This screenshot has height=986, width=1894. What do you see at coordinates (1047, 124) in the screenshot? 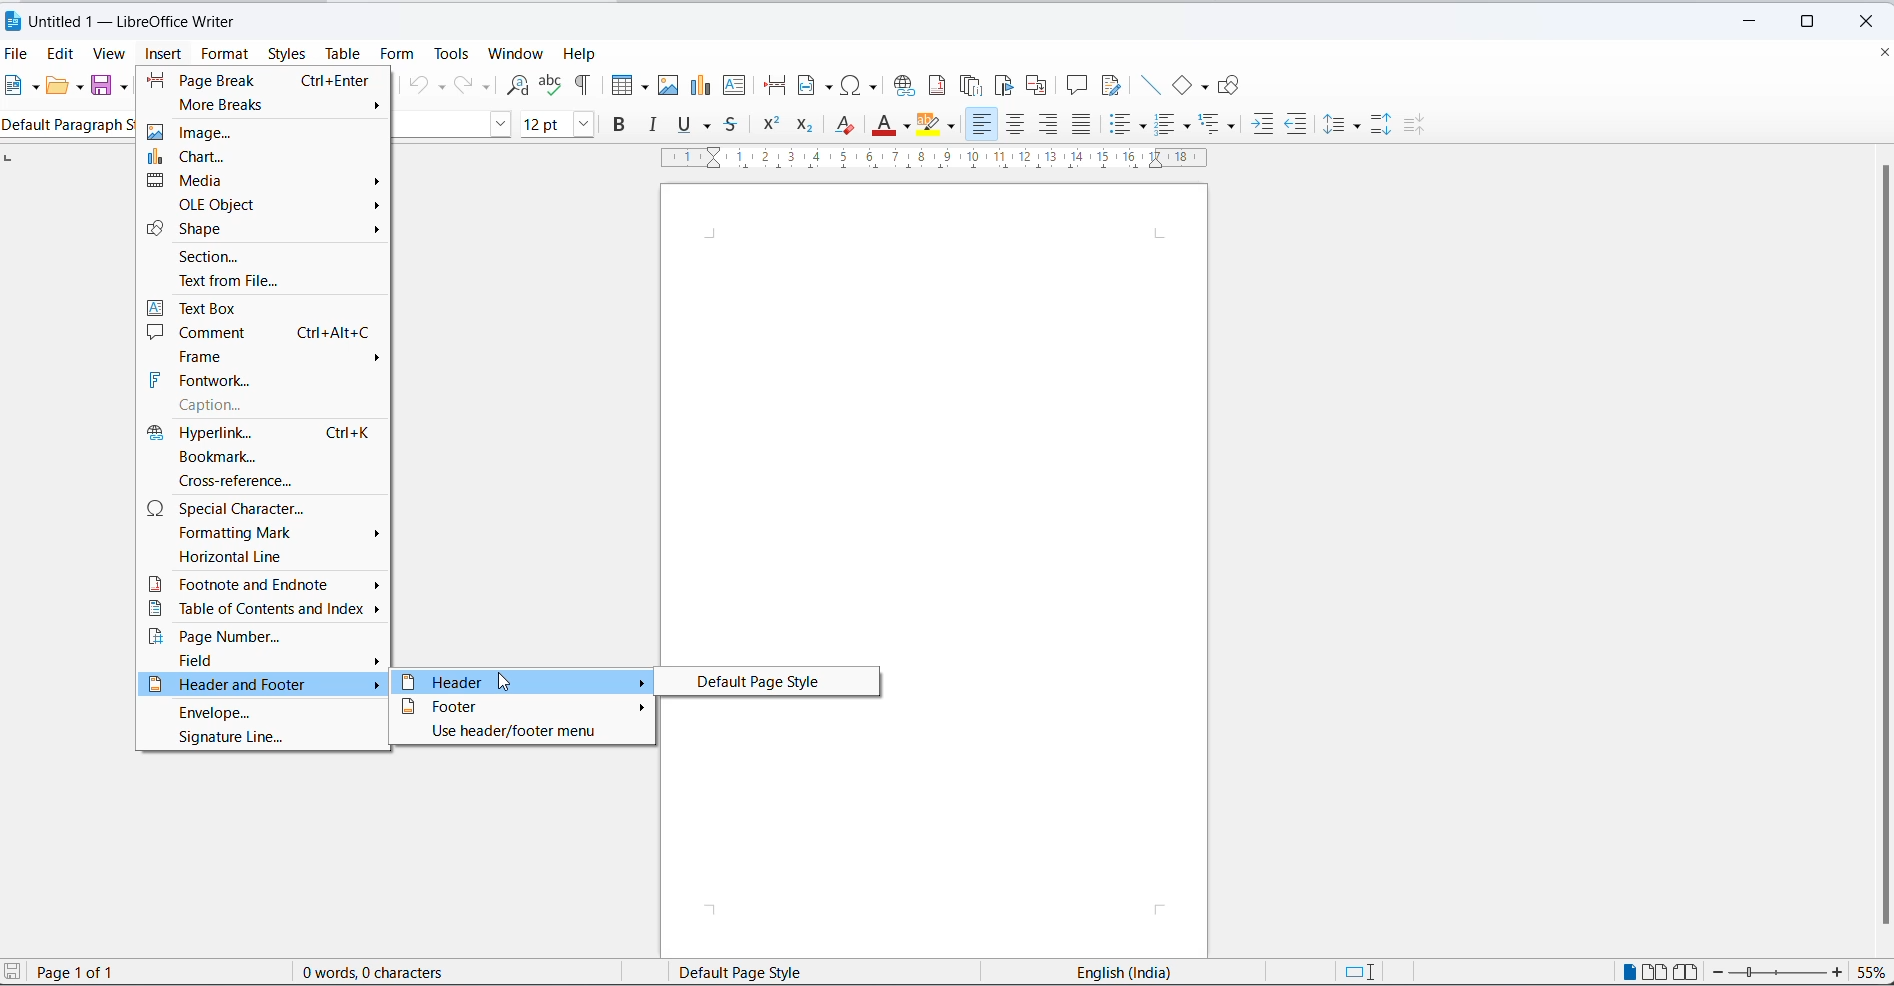
I see `text align left` at bounding box center [1047, 124].